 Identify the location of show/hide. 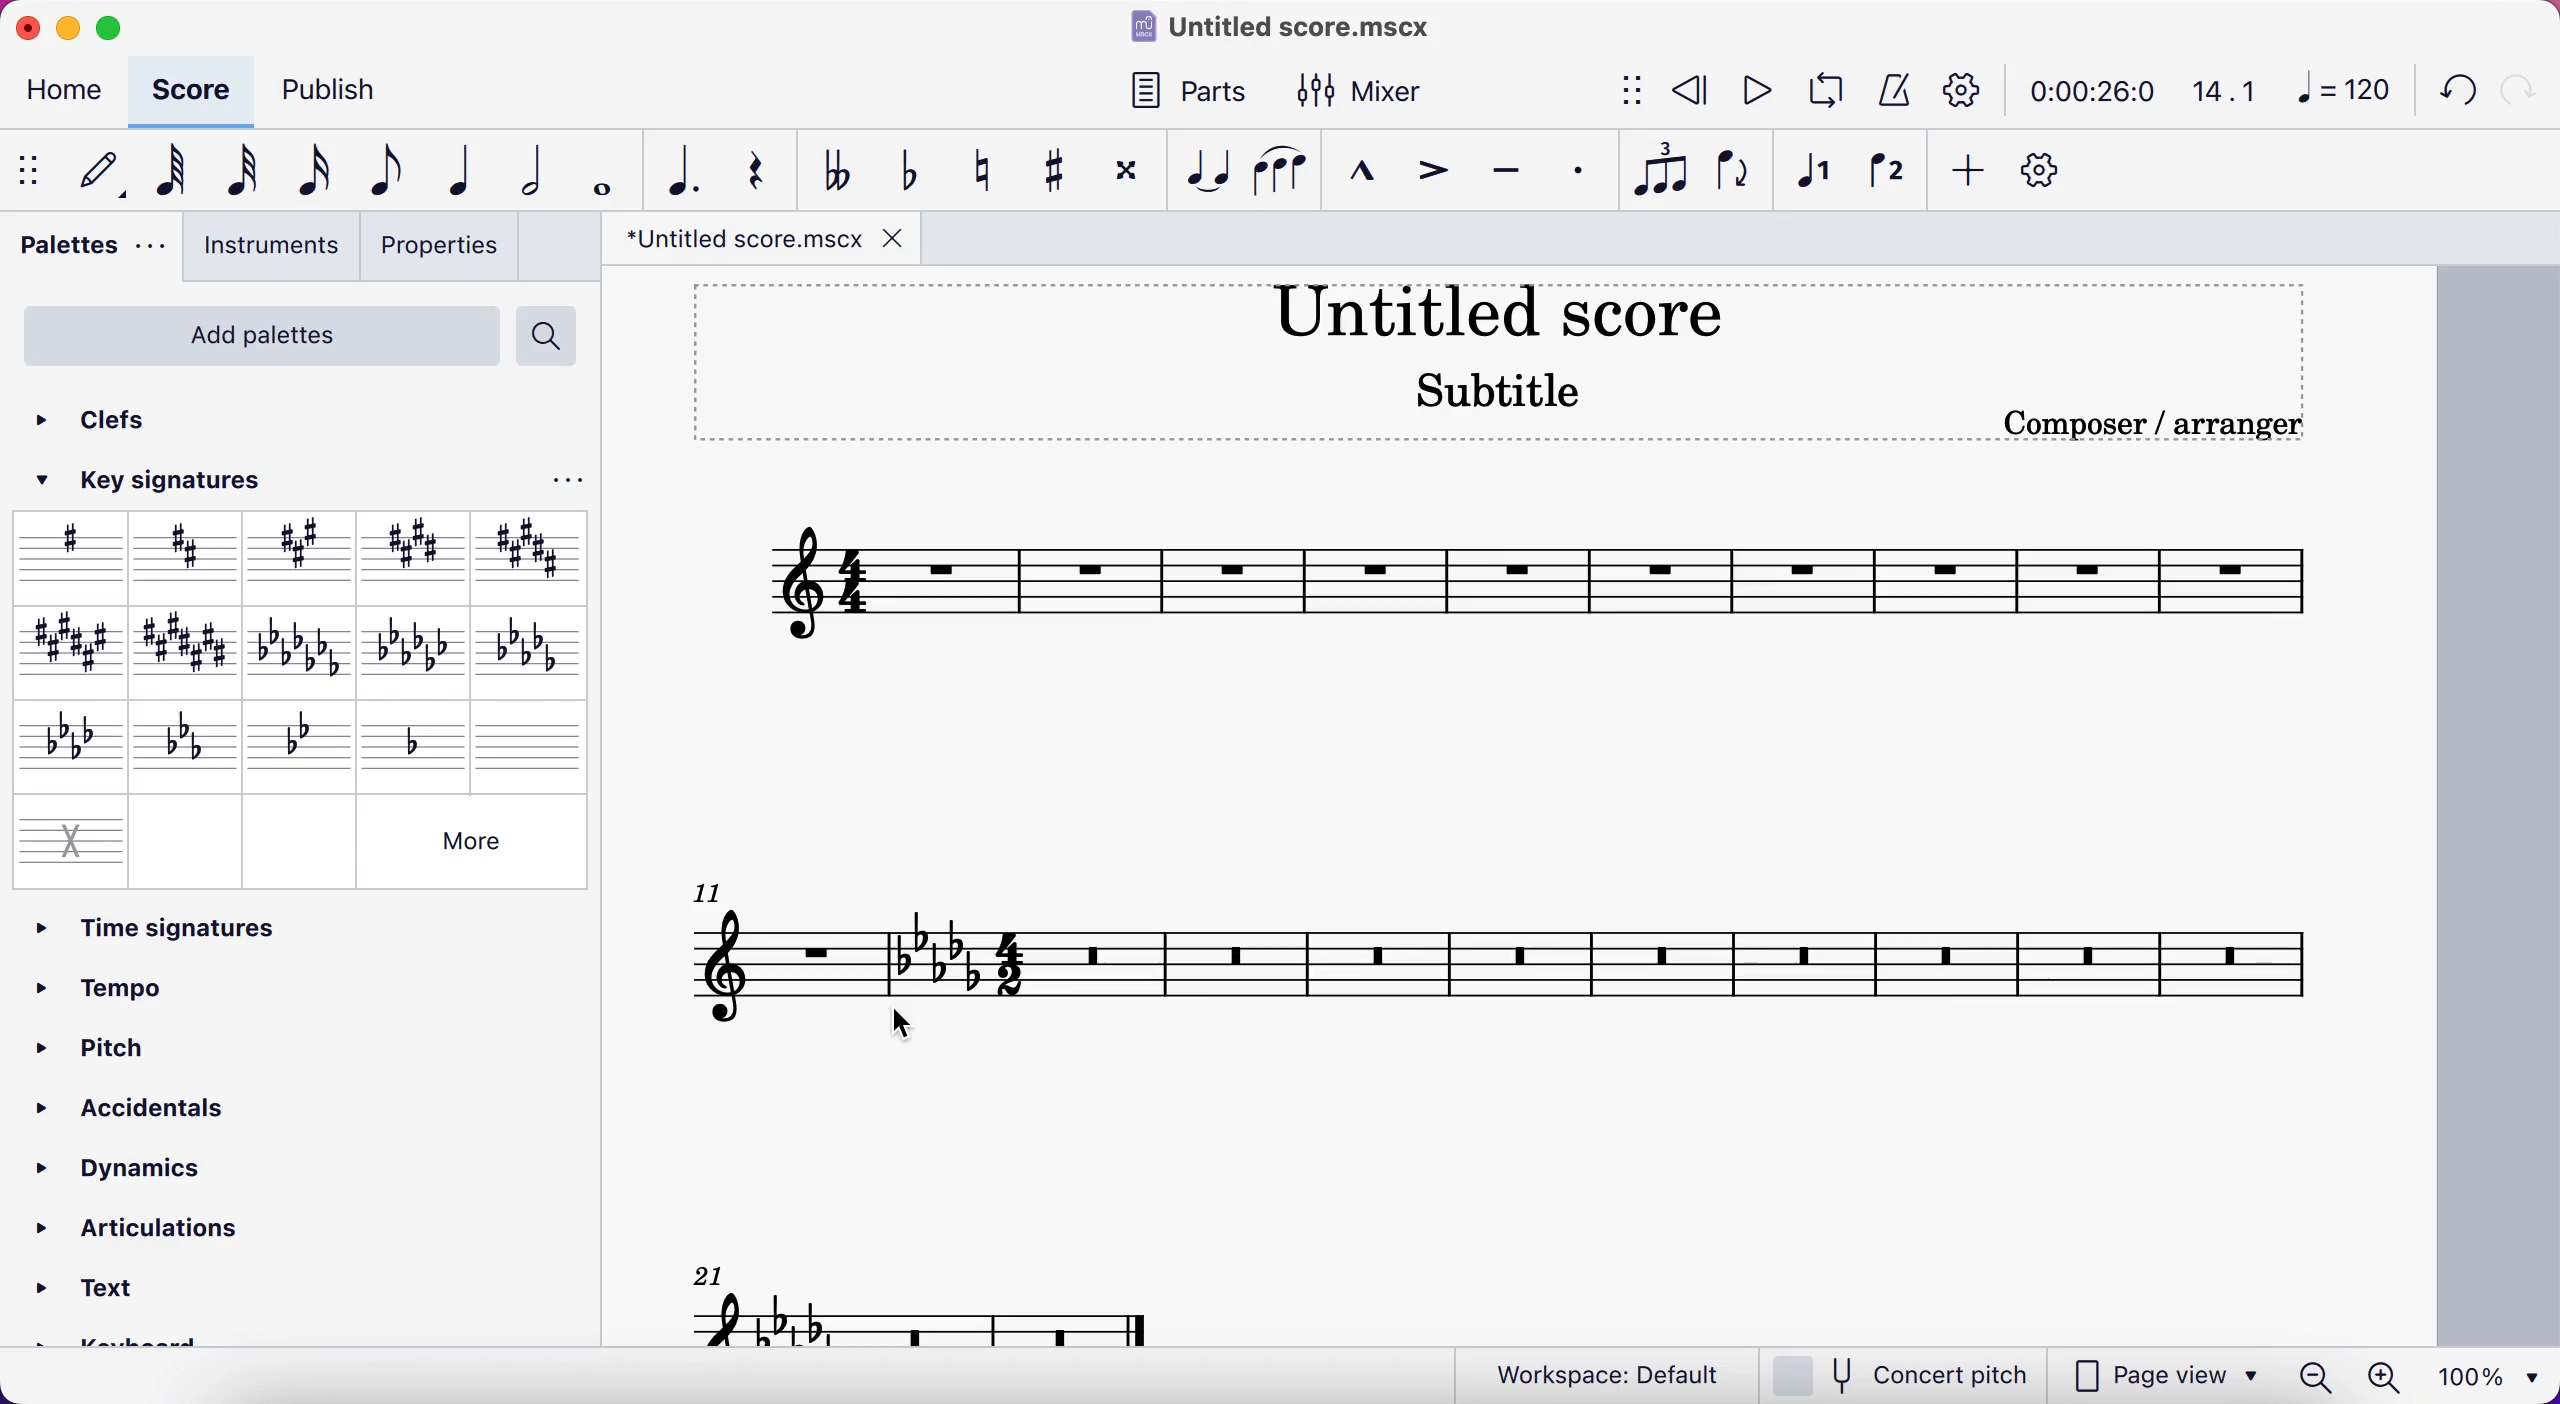
(1630, 87).